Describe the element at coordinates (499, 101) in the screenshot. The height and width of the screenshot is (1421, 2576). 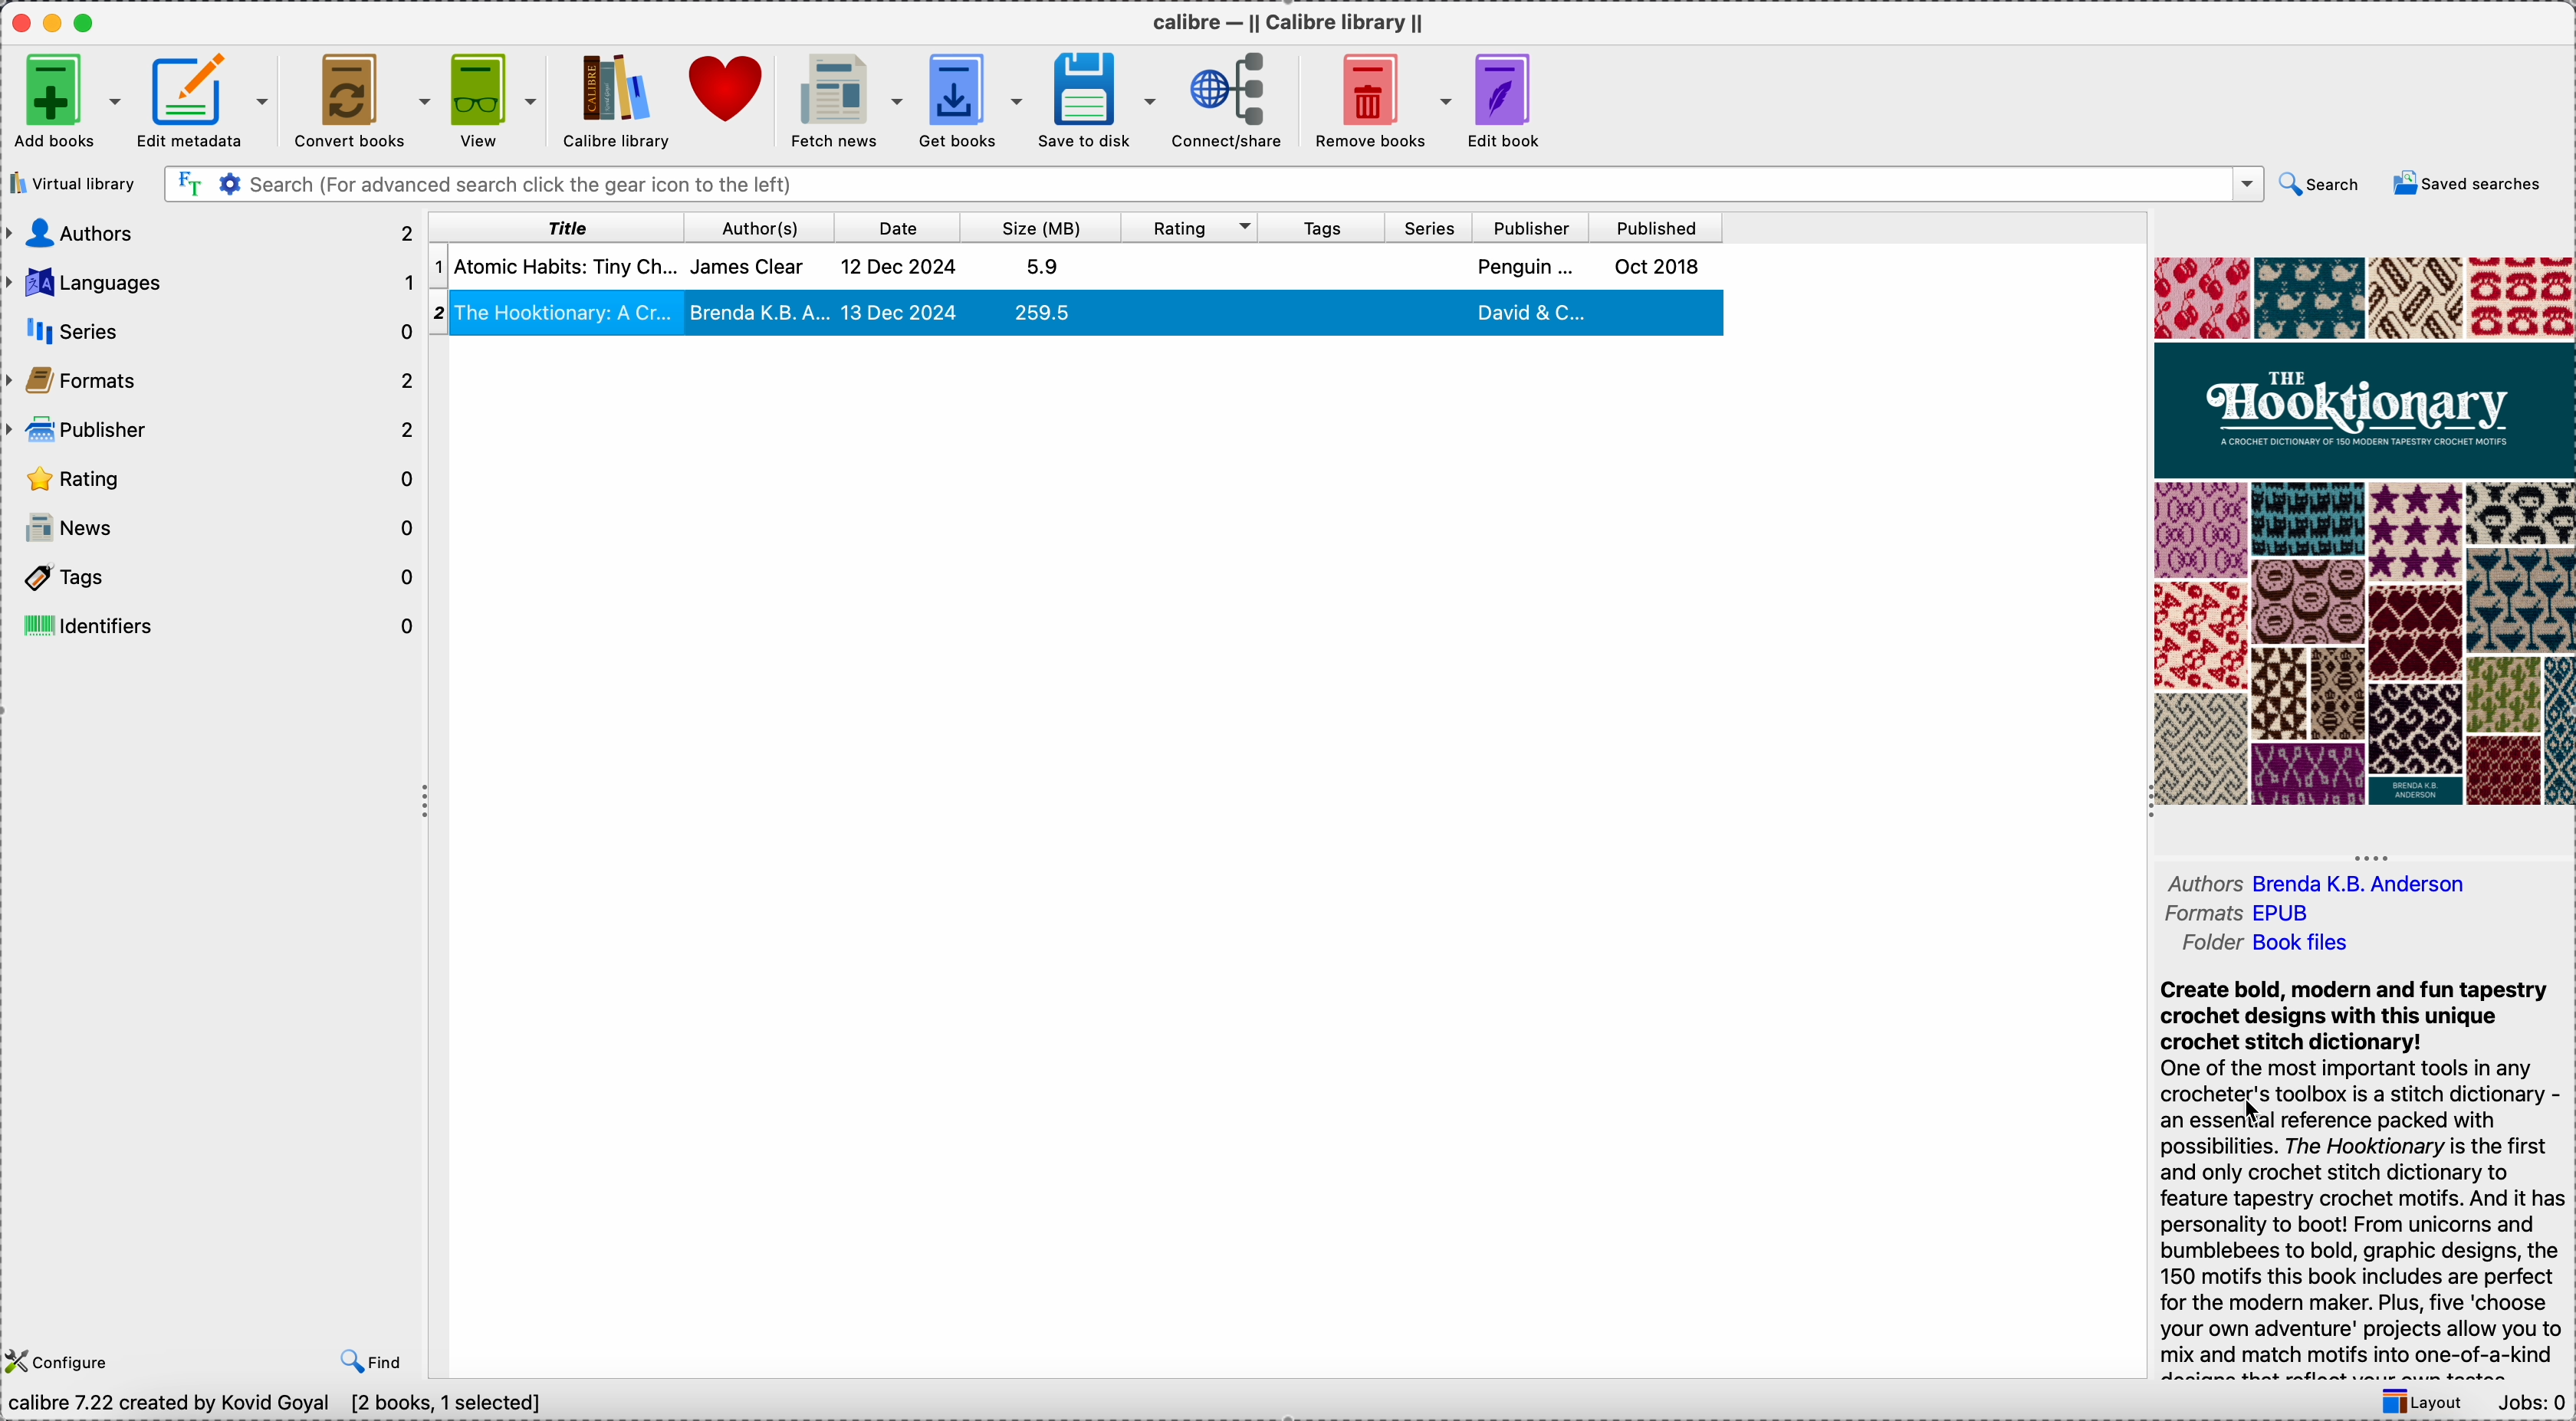
I see `view` at that location.